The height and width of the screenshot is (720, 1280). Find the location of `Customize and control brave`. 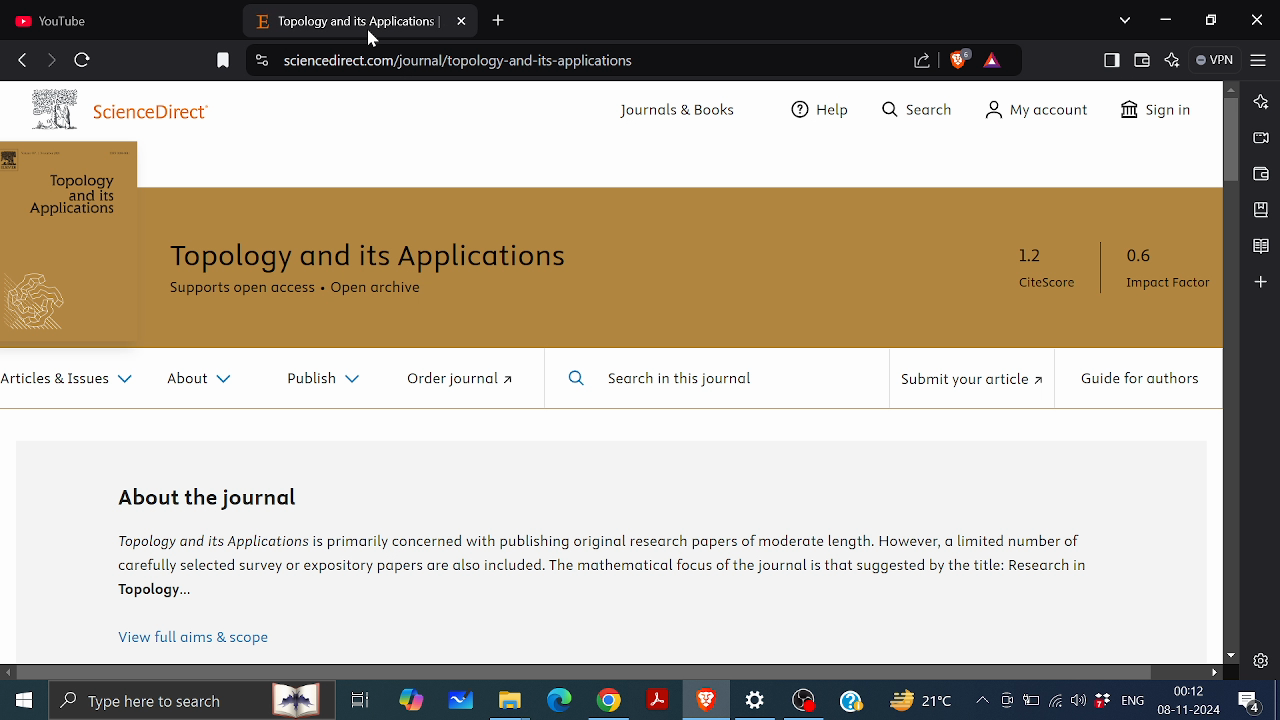

Customize and control brave is located at coordinates (1259, 59).